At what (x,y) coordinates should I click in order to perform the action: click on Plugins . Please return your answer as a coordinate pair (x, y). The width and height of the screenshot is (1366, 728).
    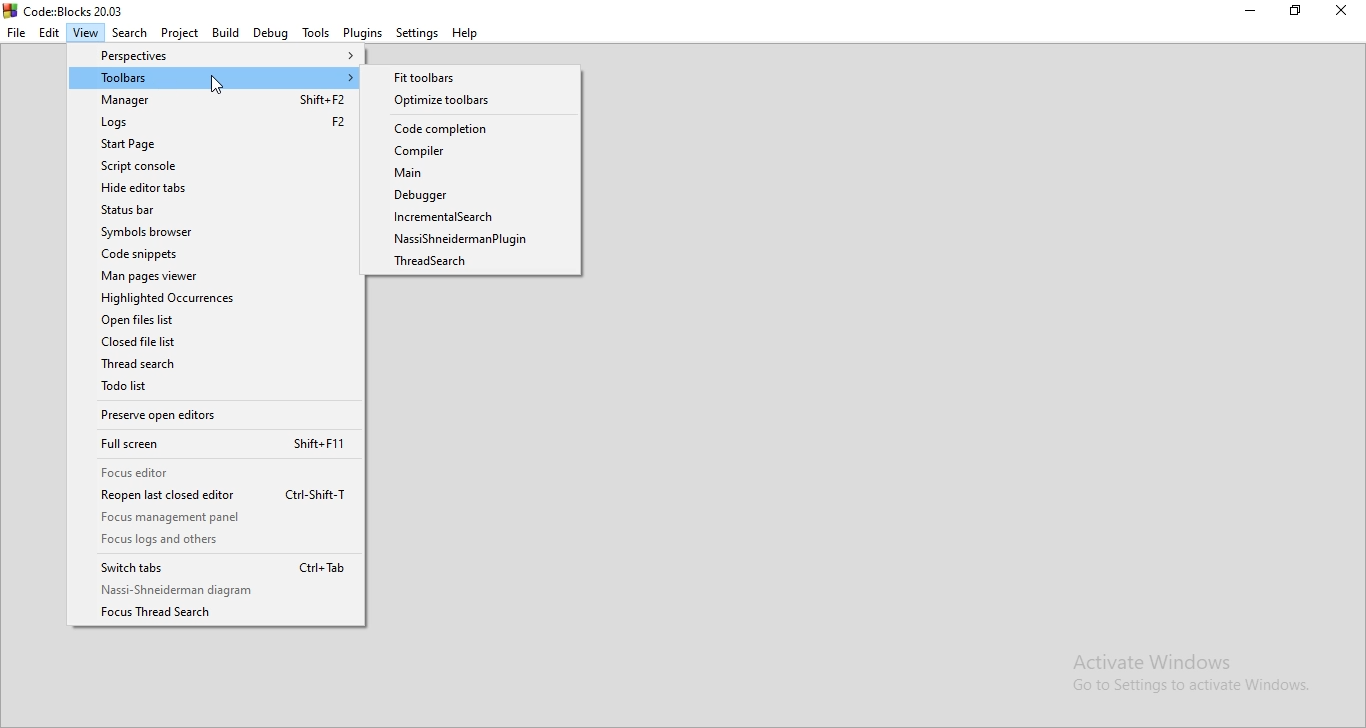
    Looking at the image, I should click on (363, 32).